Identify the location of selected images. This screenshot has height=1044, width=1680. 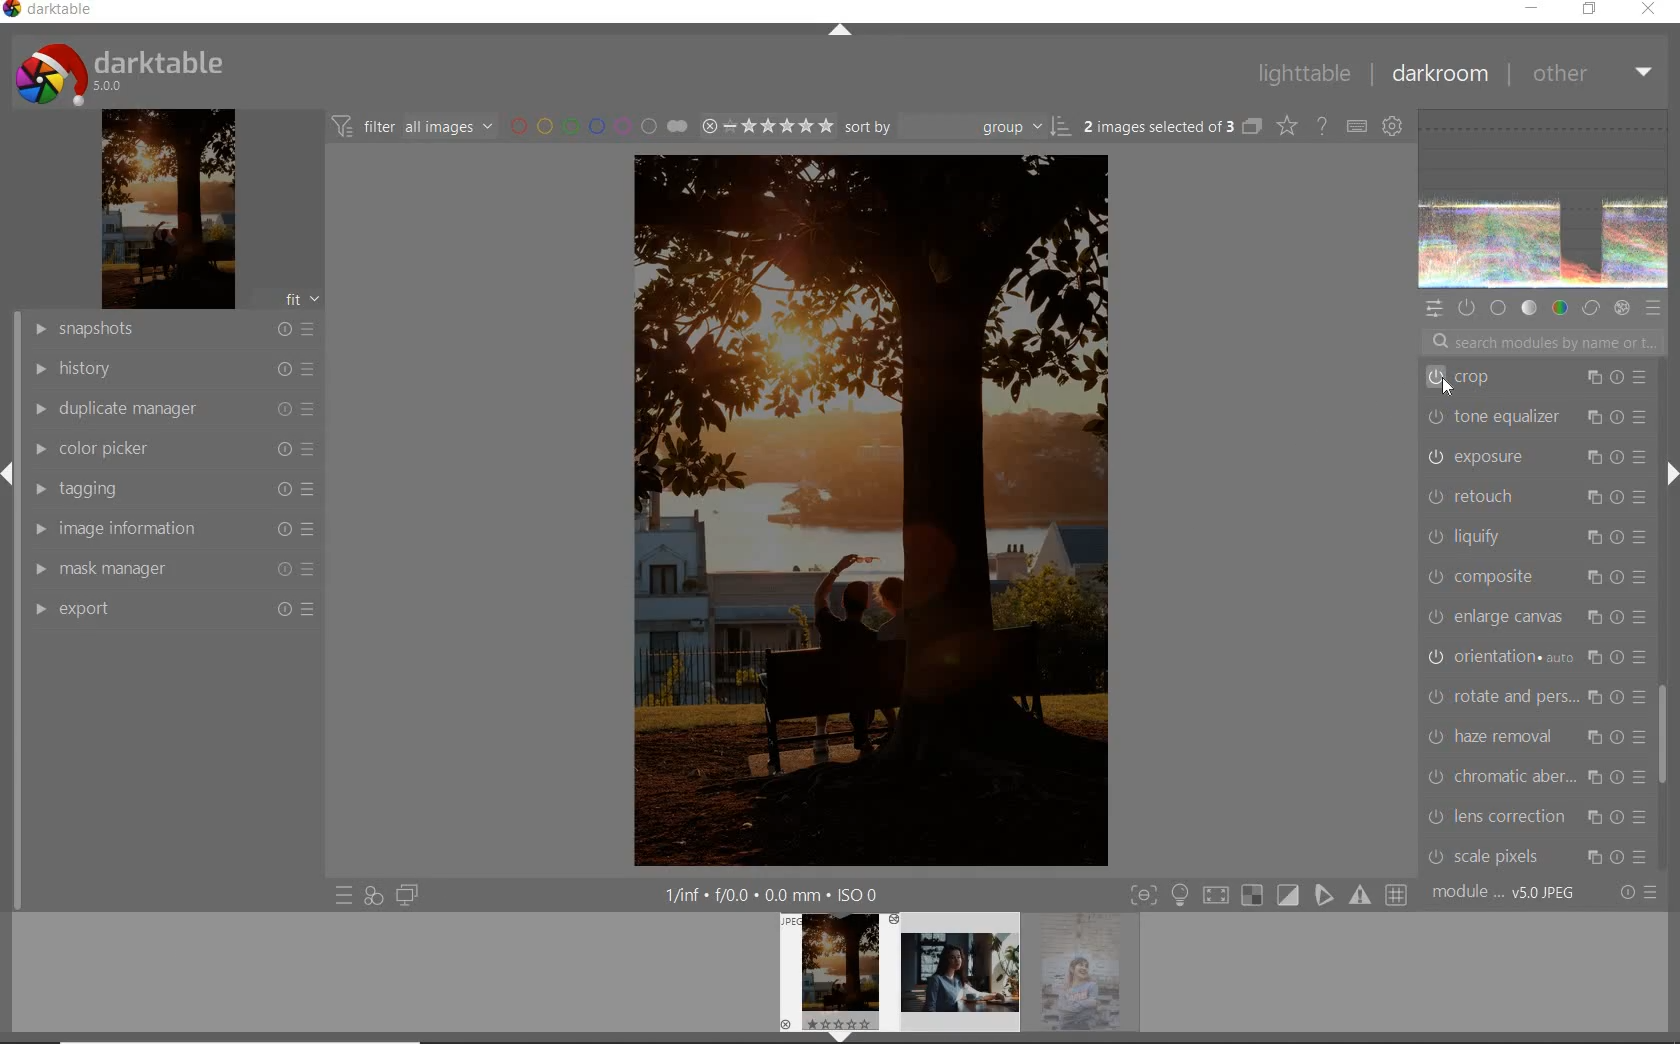
(1157, 126).